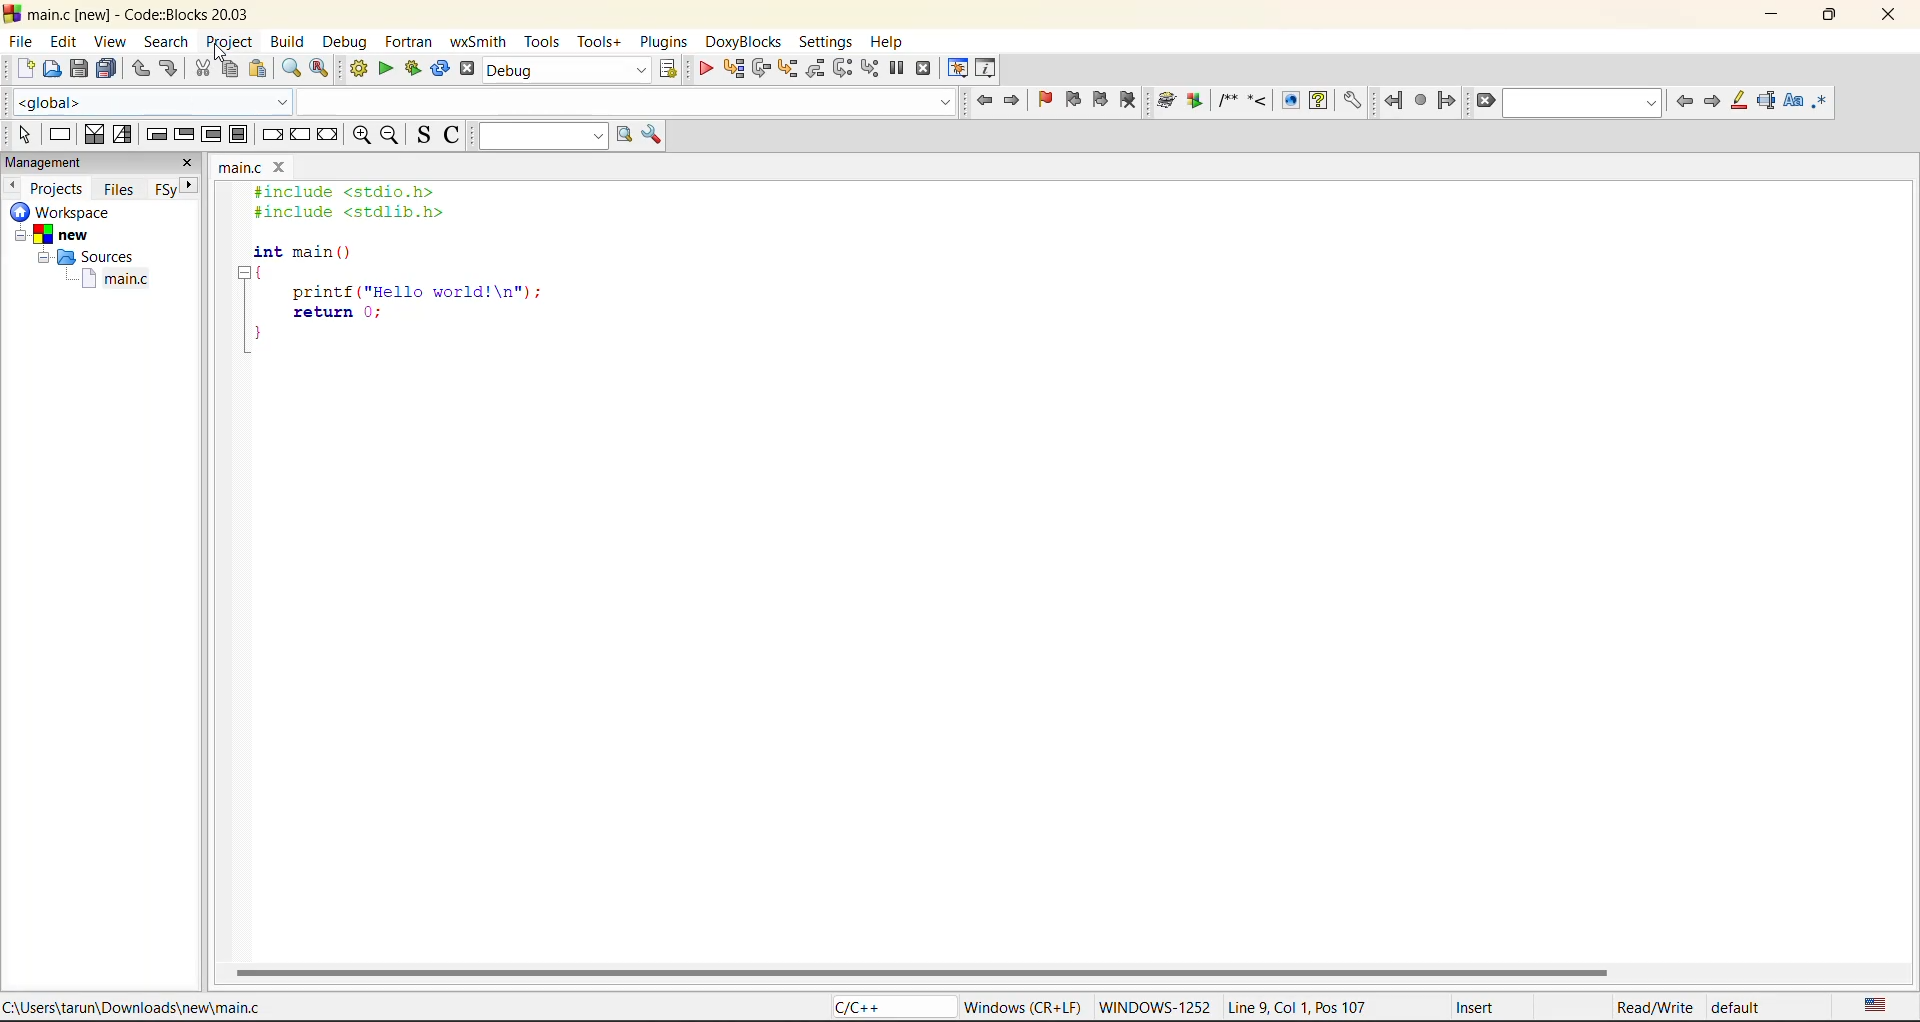 This screenshot has width=1920, height=1022. I want to click on close, so click(279, 166).